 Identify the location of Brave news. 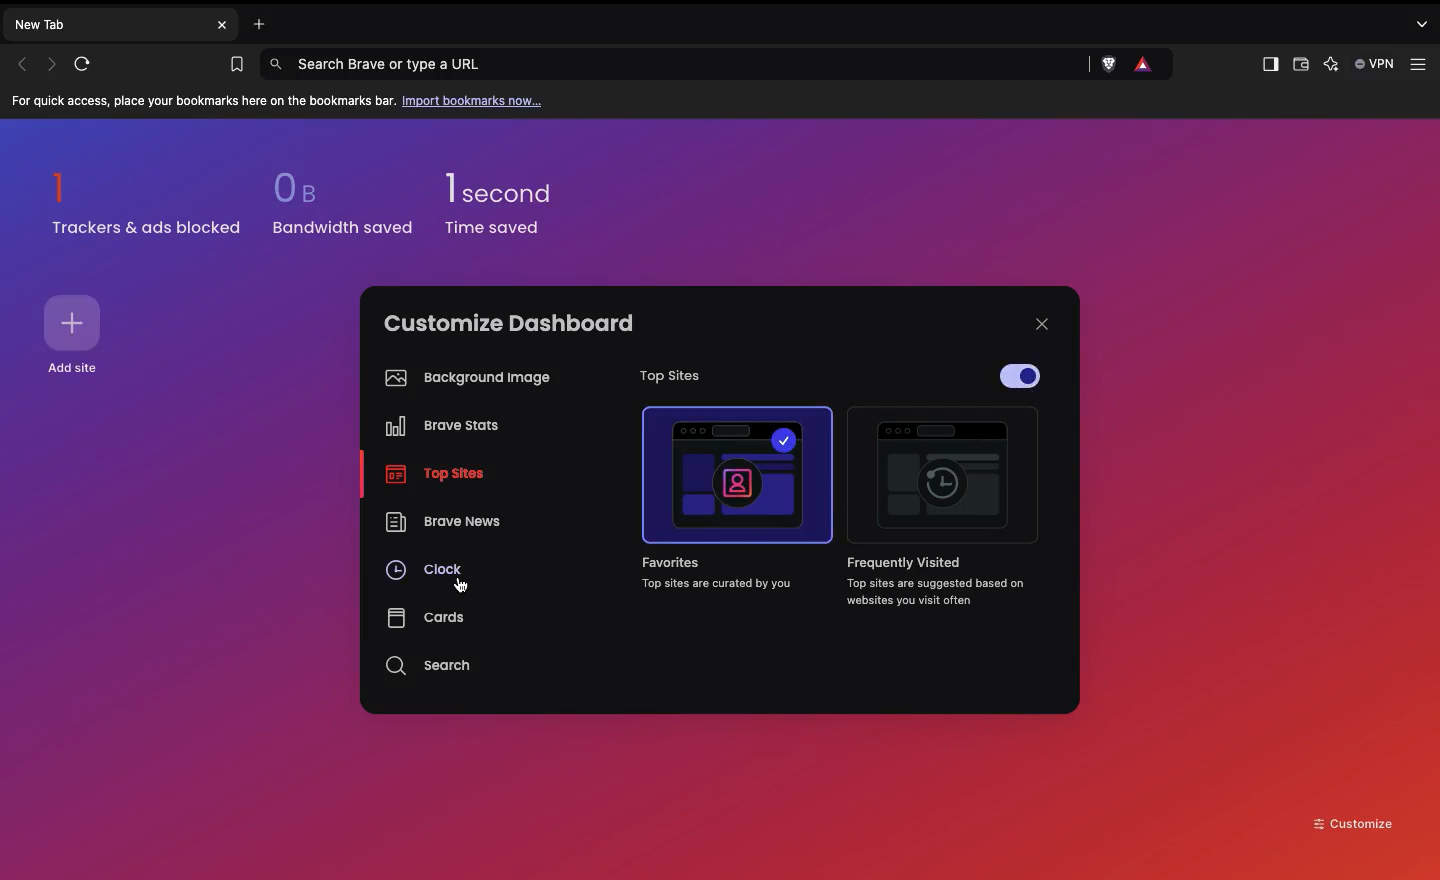
(441, 524).